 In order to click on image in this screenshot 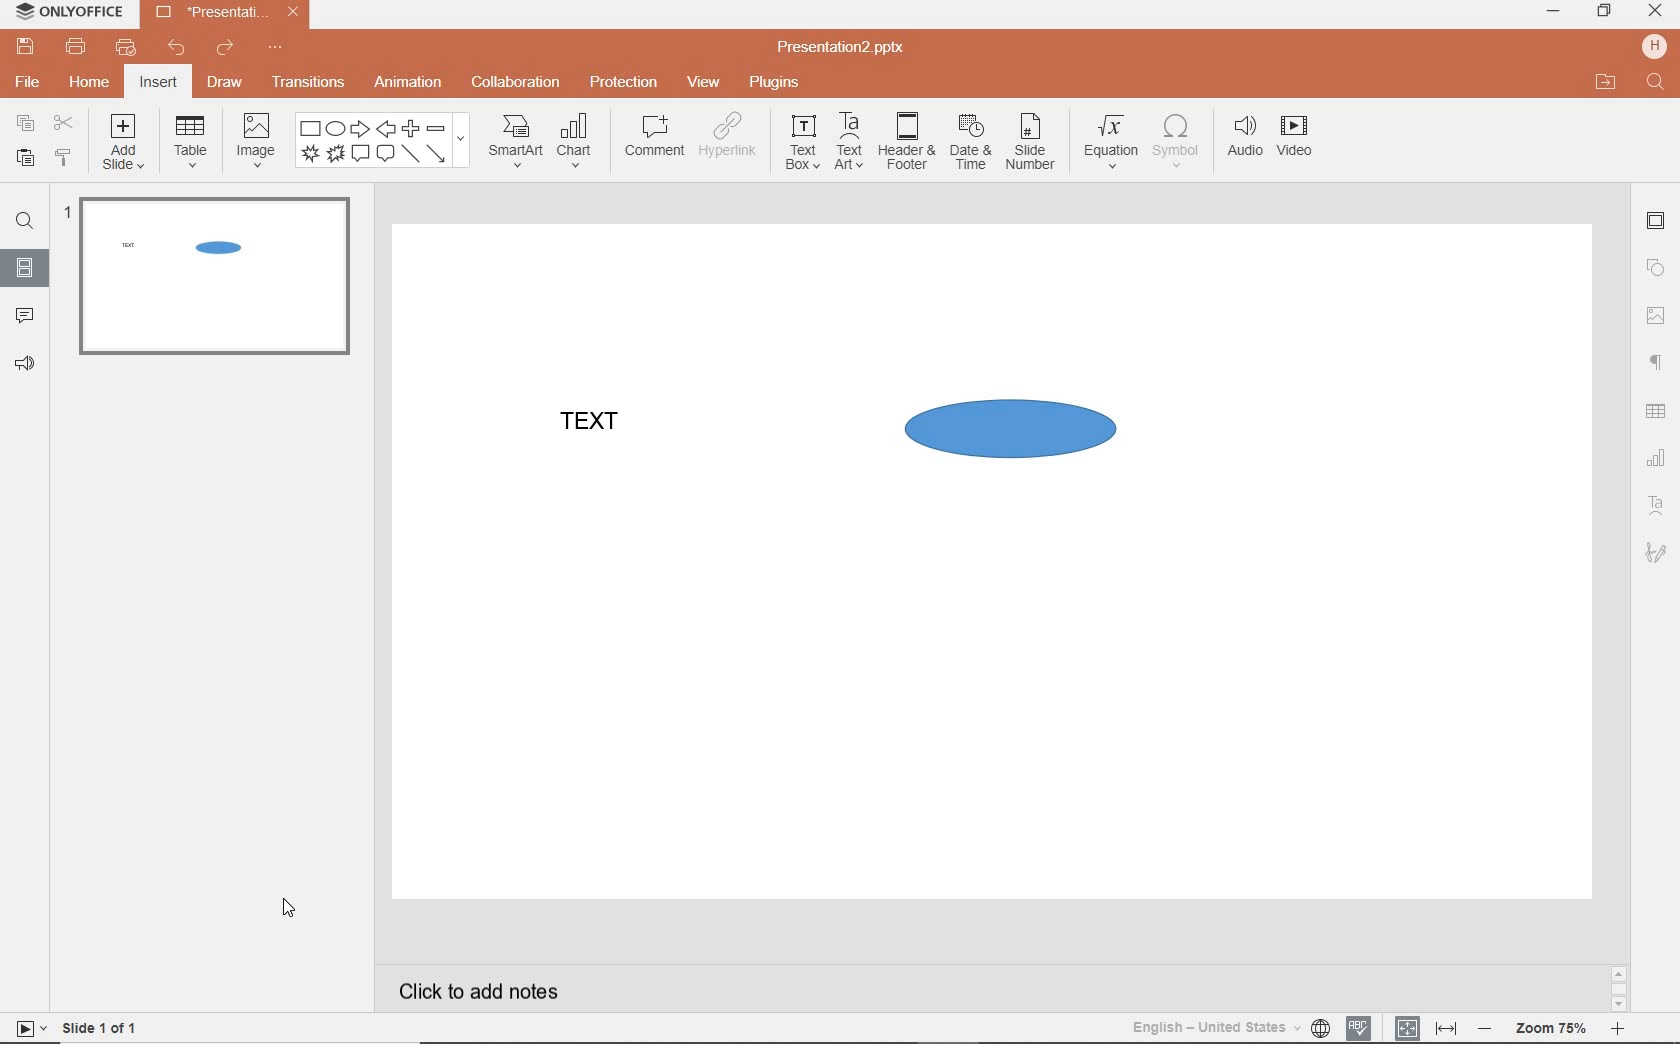, I will do `click(253, 139)`.